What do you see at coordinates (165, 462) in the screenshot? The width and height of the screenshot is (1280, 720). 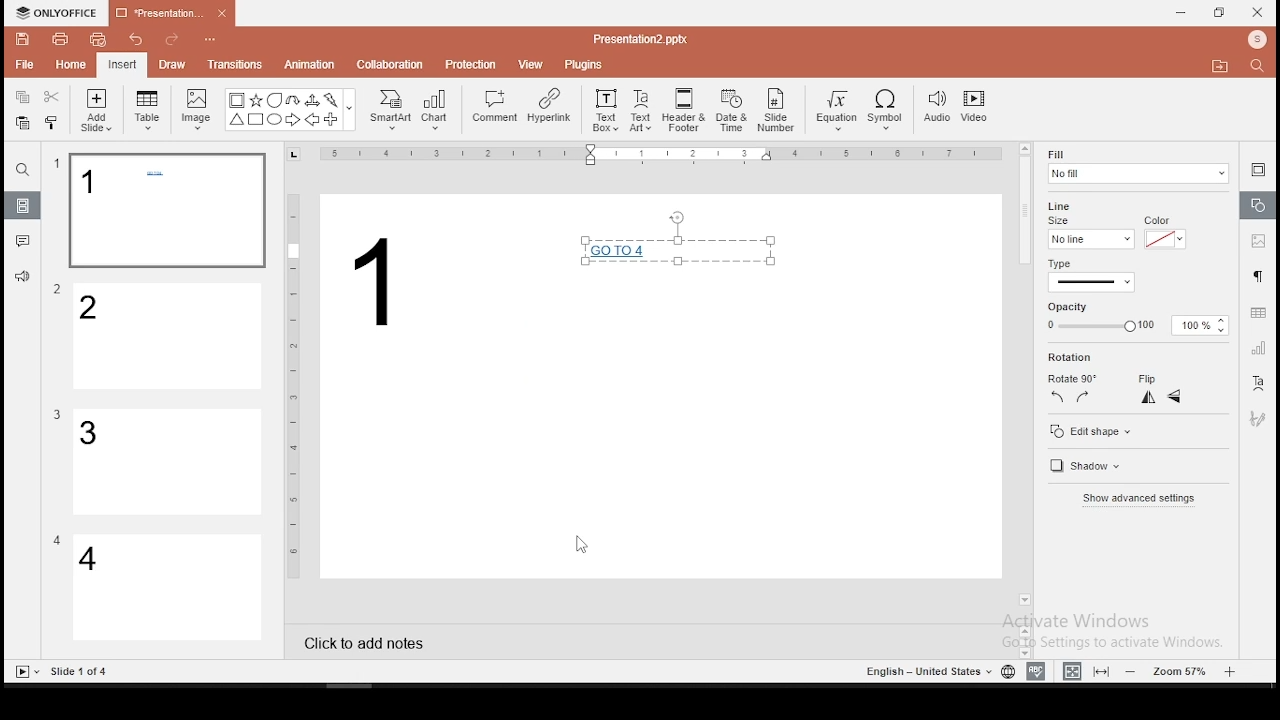 I see `slide 3` at bounding box center [165, 462].